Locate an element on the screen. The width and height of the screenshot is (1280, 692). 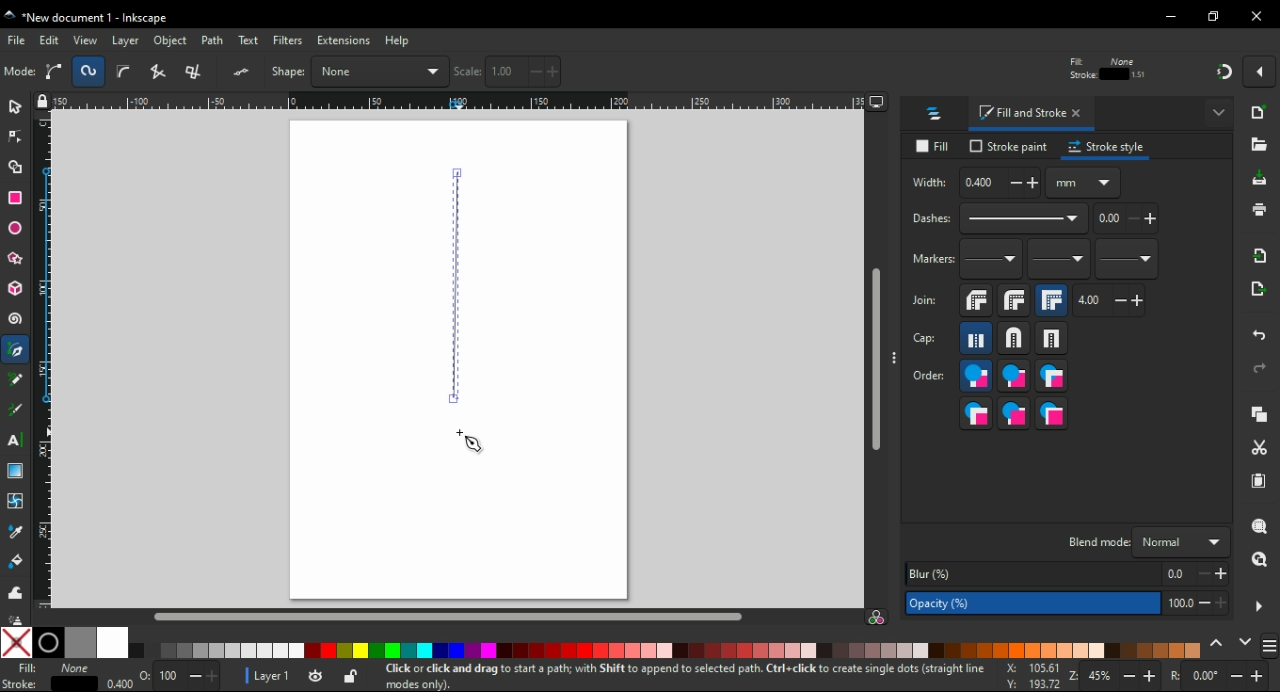
layers and objects is located at coordinates (935, 113).